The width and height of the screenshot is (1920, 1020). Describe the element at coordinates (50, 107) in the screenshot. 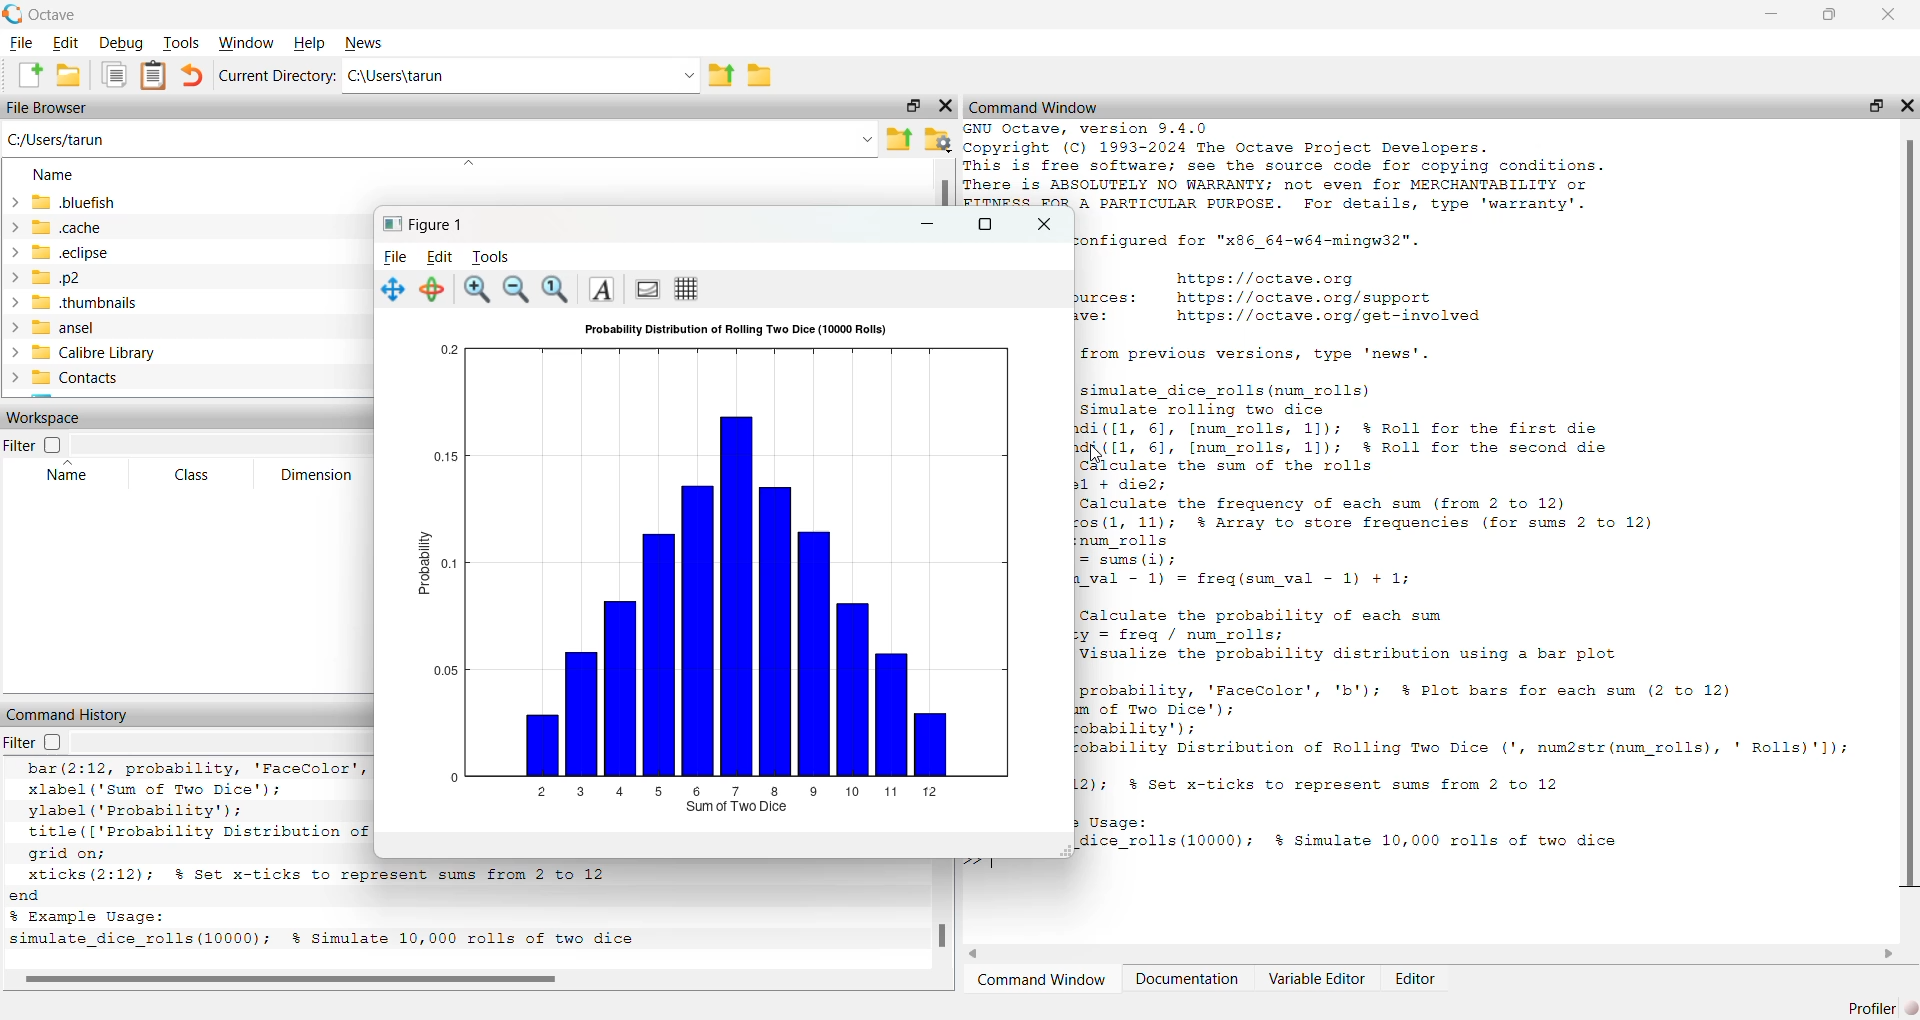

I see `File Browser` at that location.